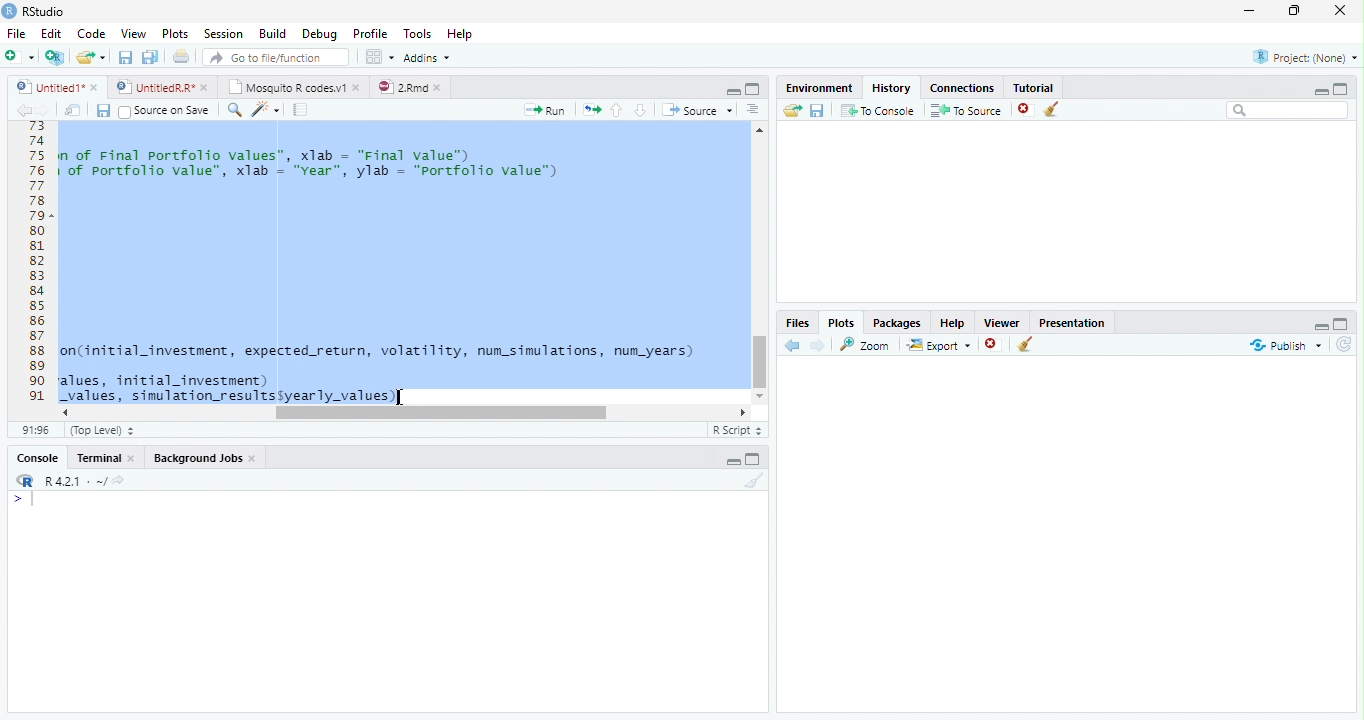 The height and width of the screenshot is (720, 1364). Describe the element at coordinates (181, 56) in the screenshot. I see `Print` at that location.